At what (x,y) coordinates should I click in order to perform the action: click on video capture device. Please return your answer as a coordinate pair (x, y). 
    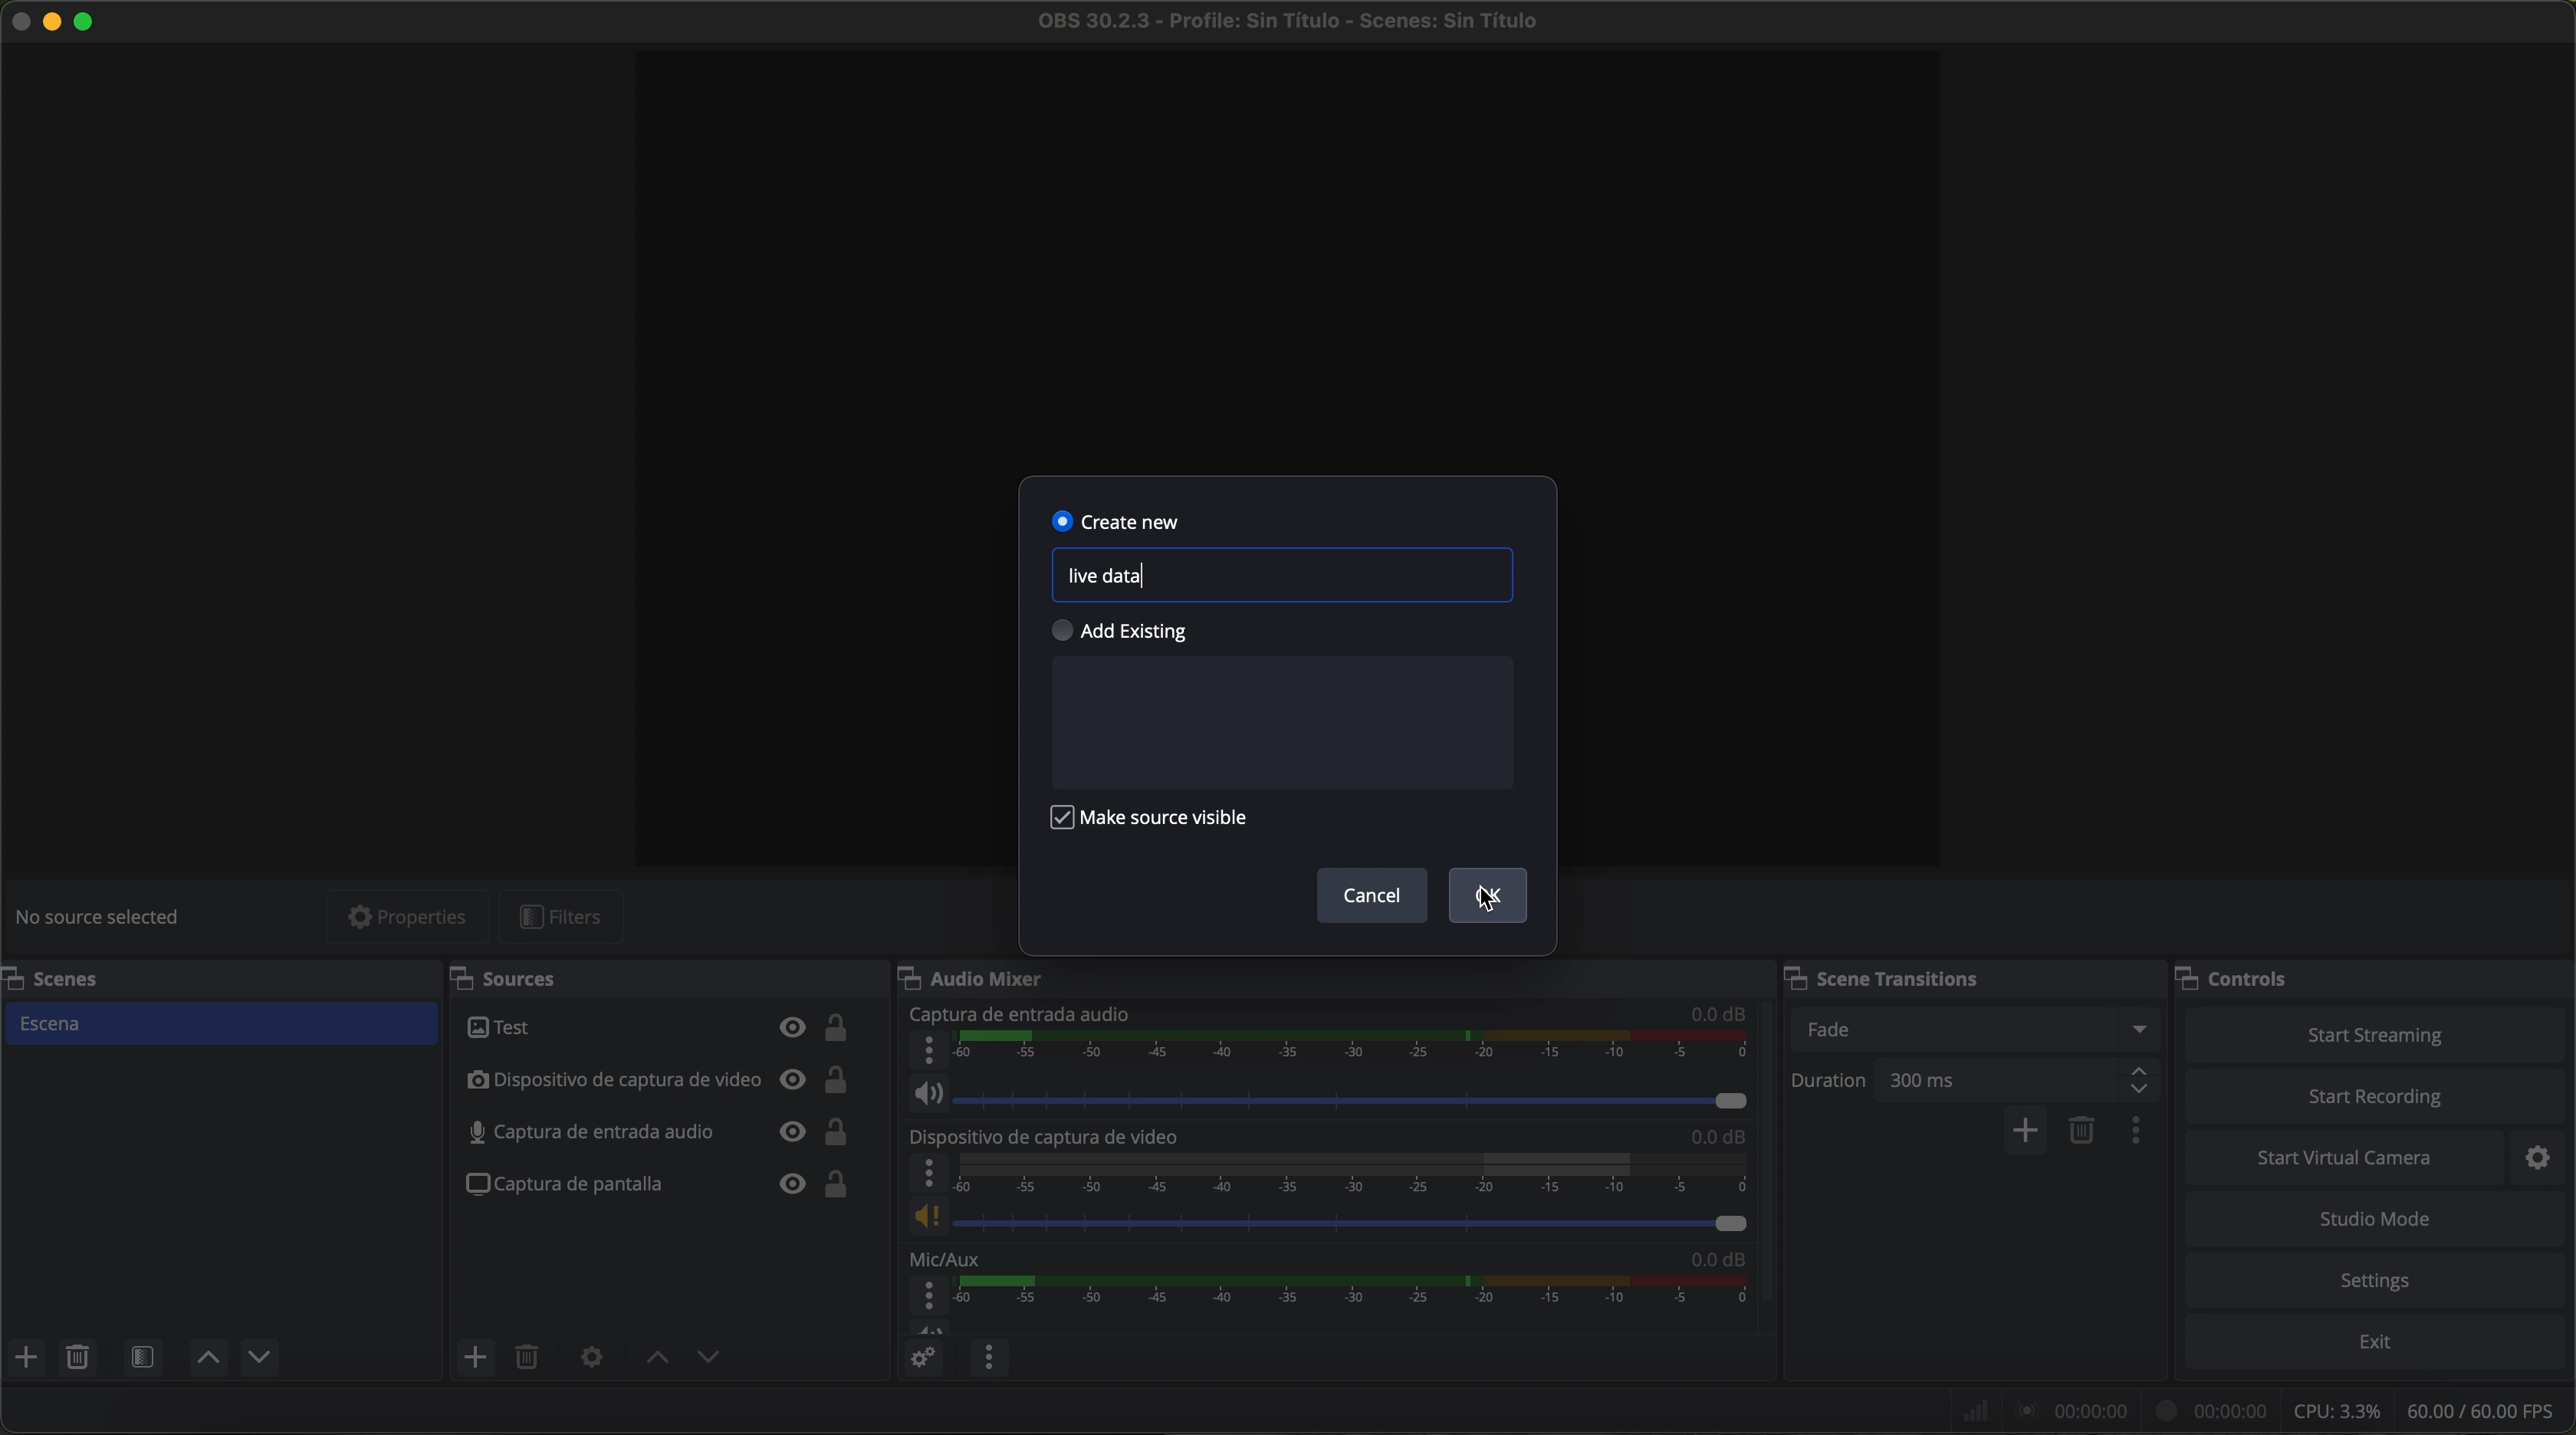
    Looking at the image, I should click on (1048, 1137).